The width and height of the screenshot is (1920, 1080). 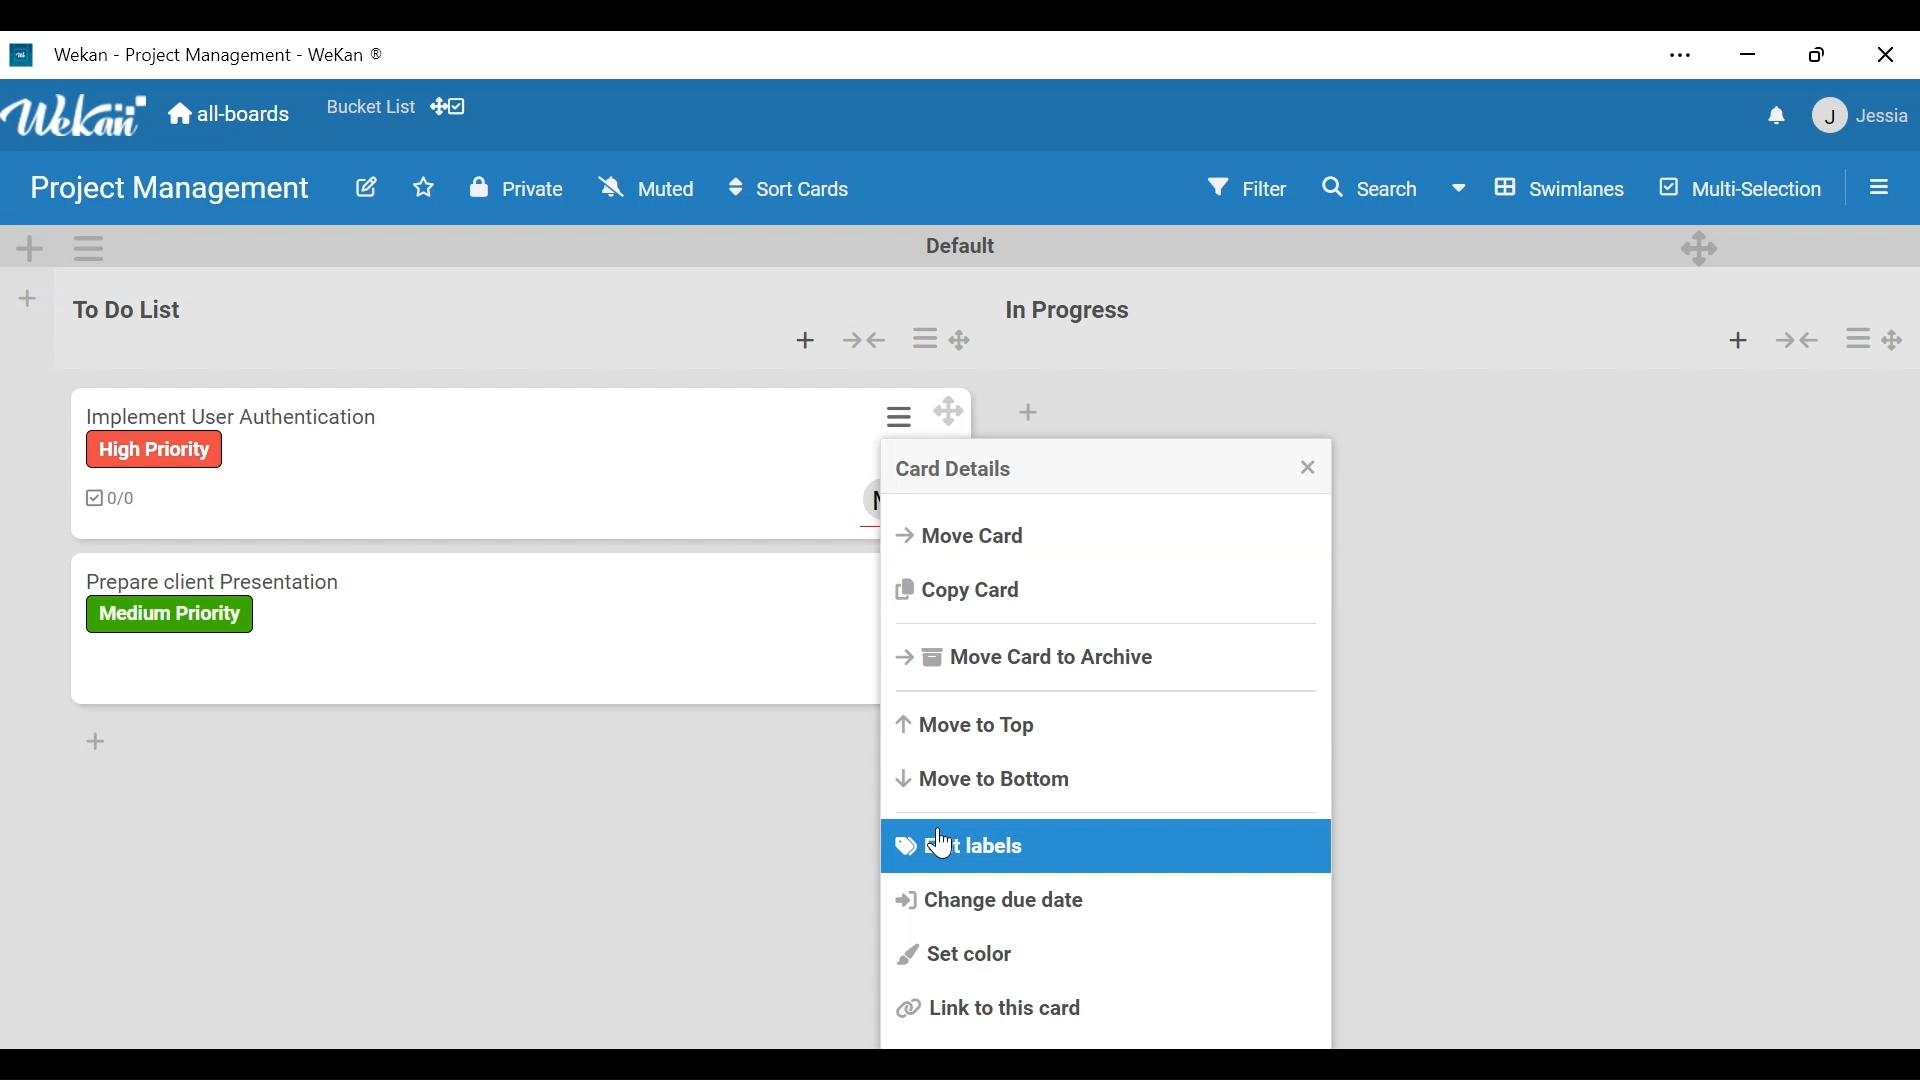 I want to click on List Name, so click(x=1065, y=311).